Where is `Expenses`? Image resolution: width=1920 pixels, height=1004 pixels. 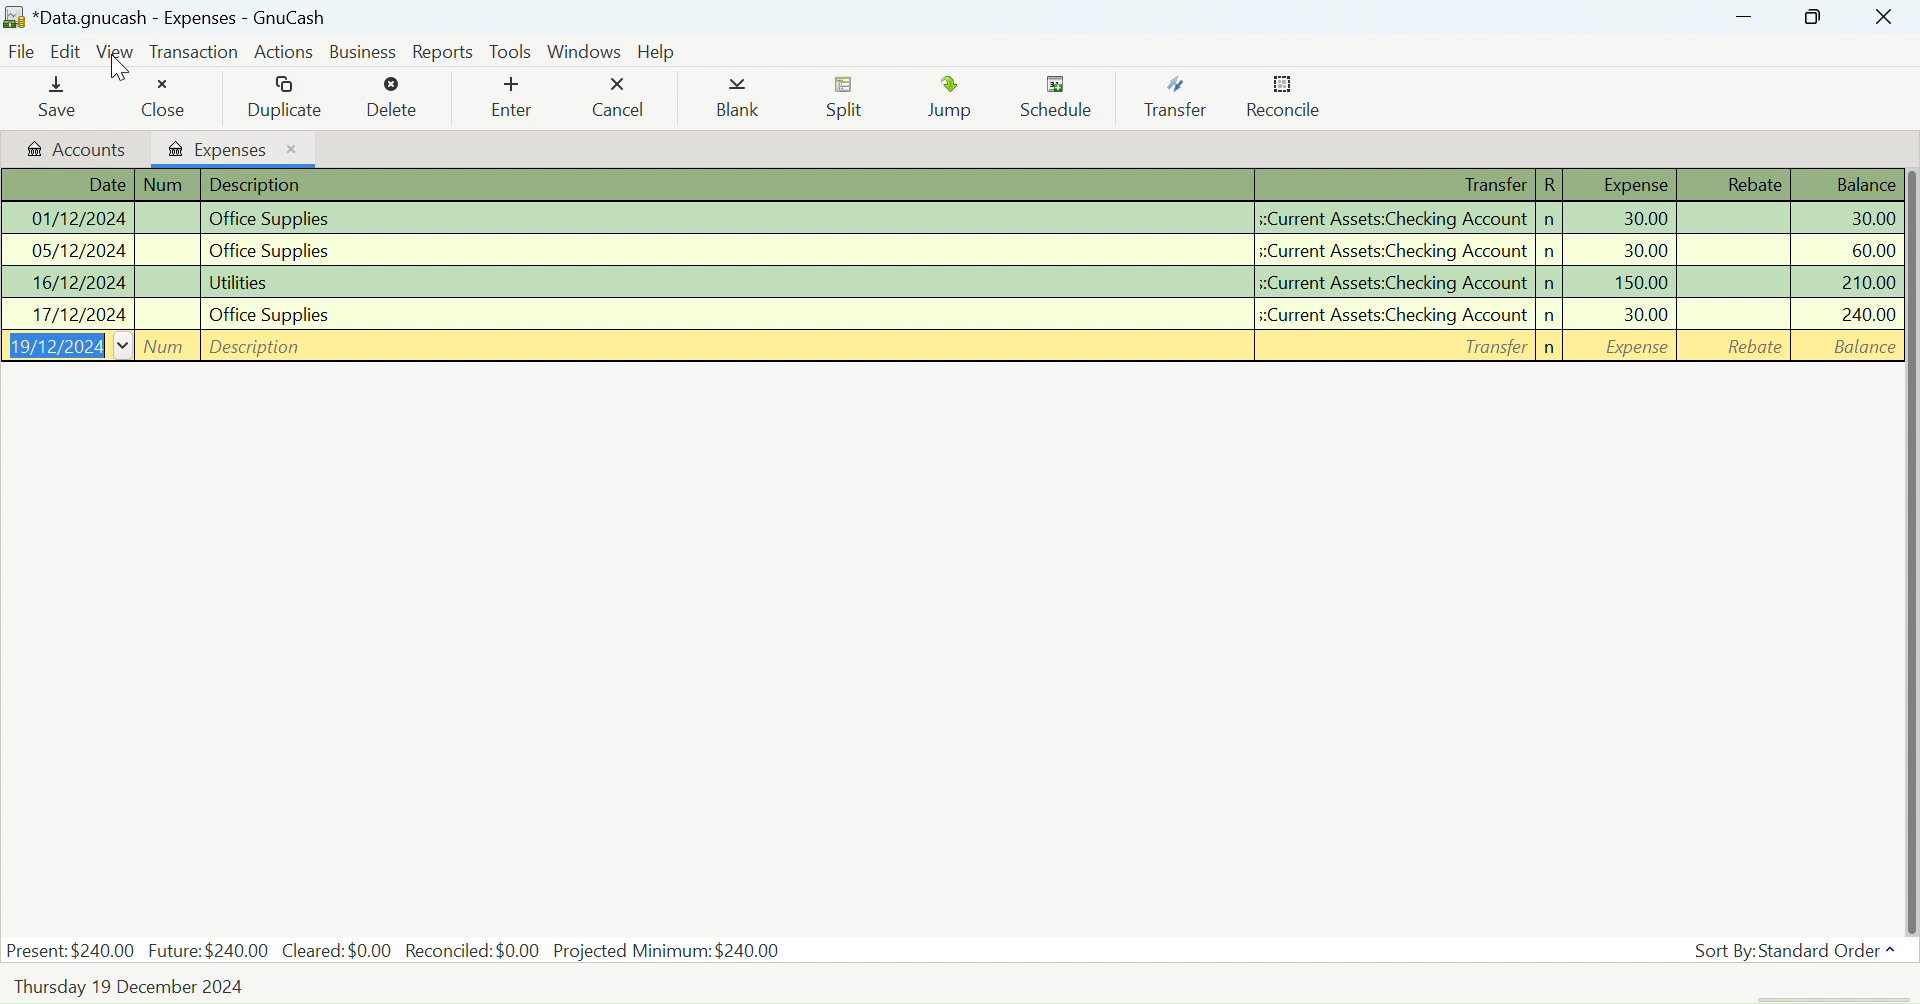
Expenses is located at coordinates (236, 148).